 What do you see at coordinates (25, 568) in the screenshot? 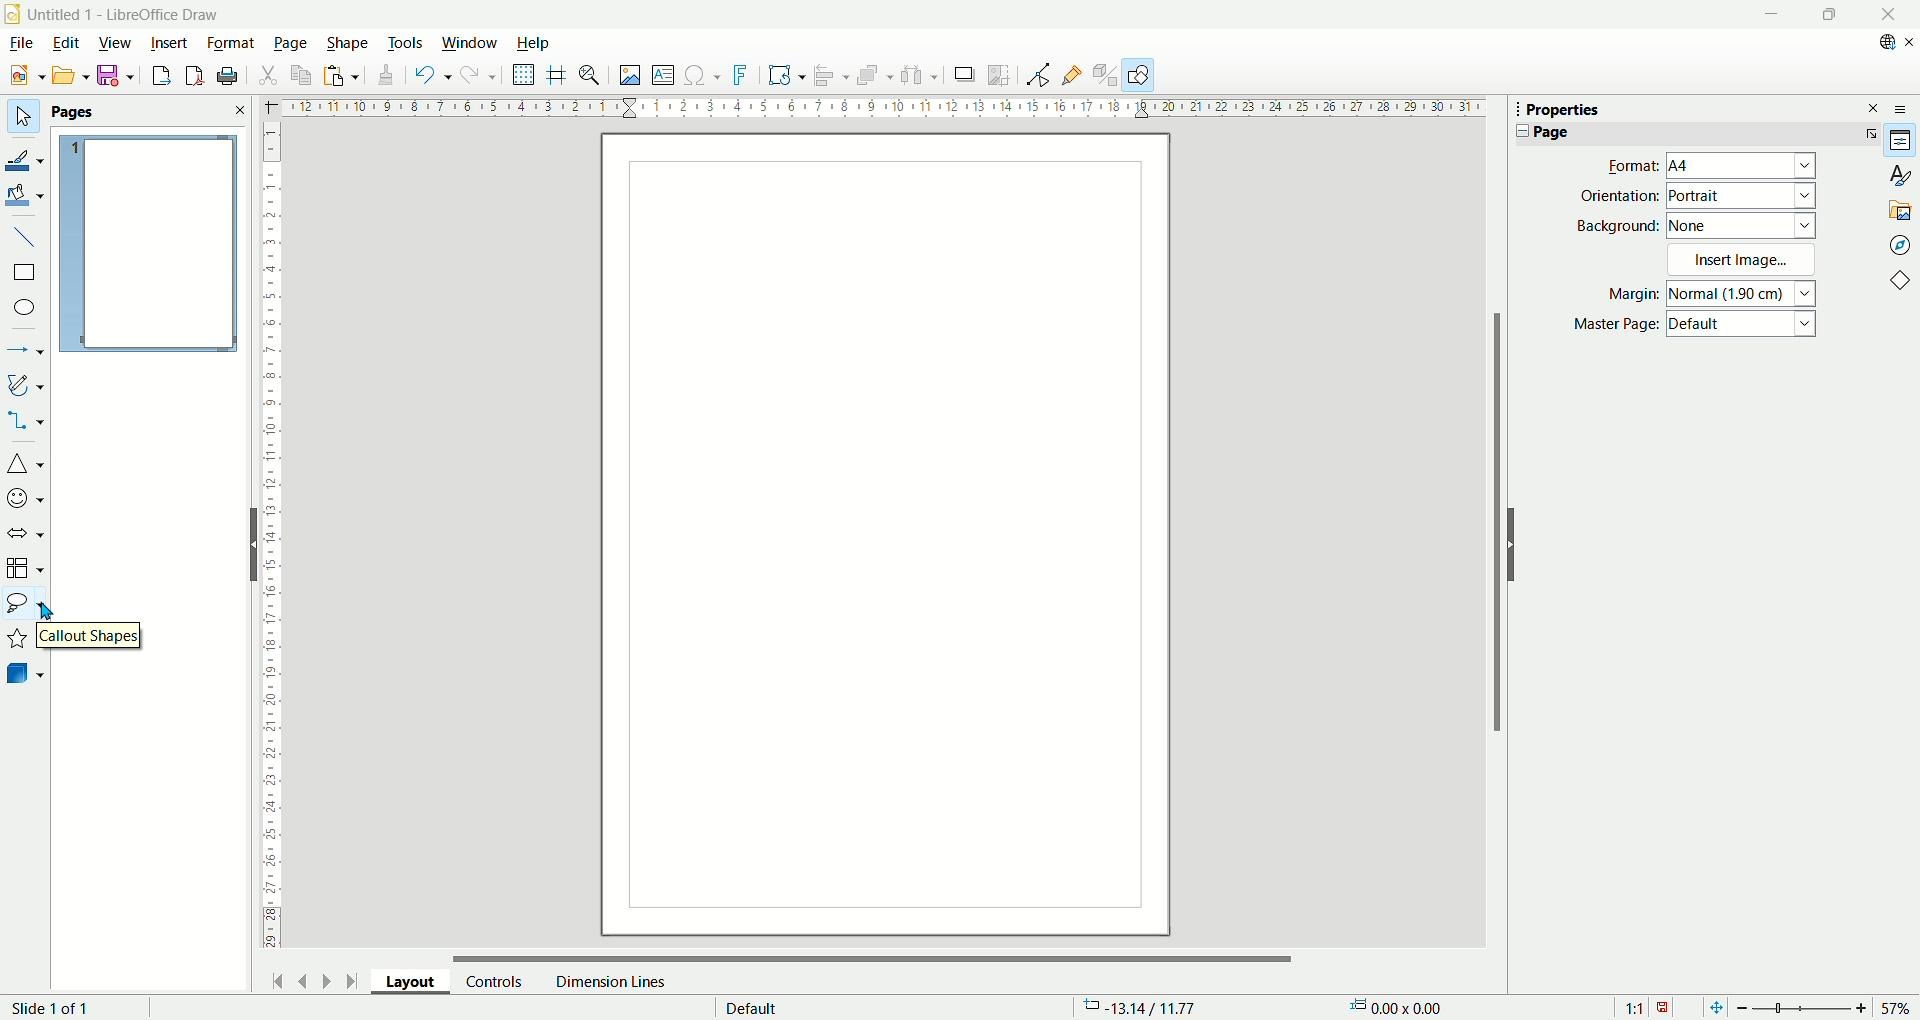
I see `flowchart` at bounding box center [25, 568].